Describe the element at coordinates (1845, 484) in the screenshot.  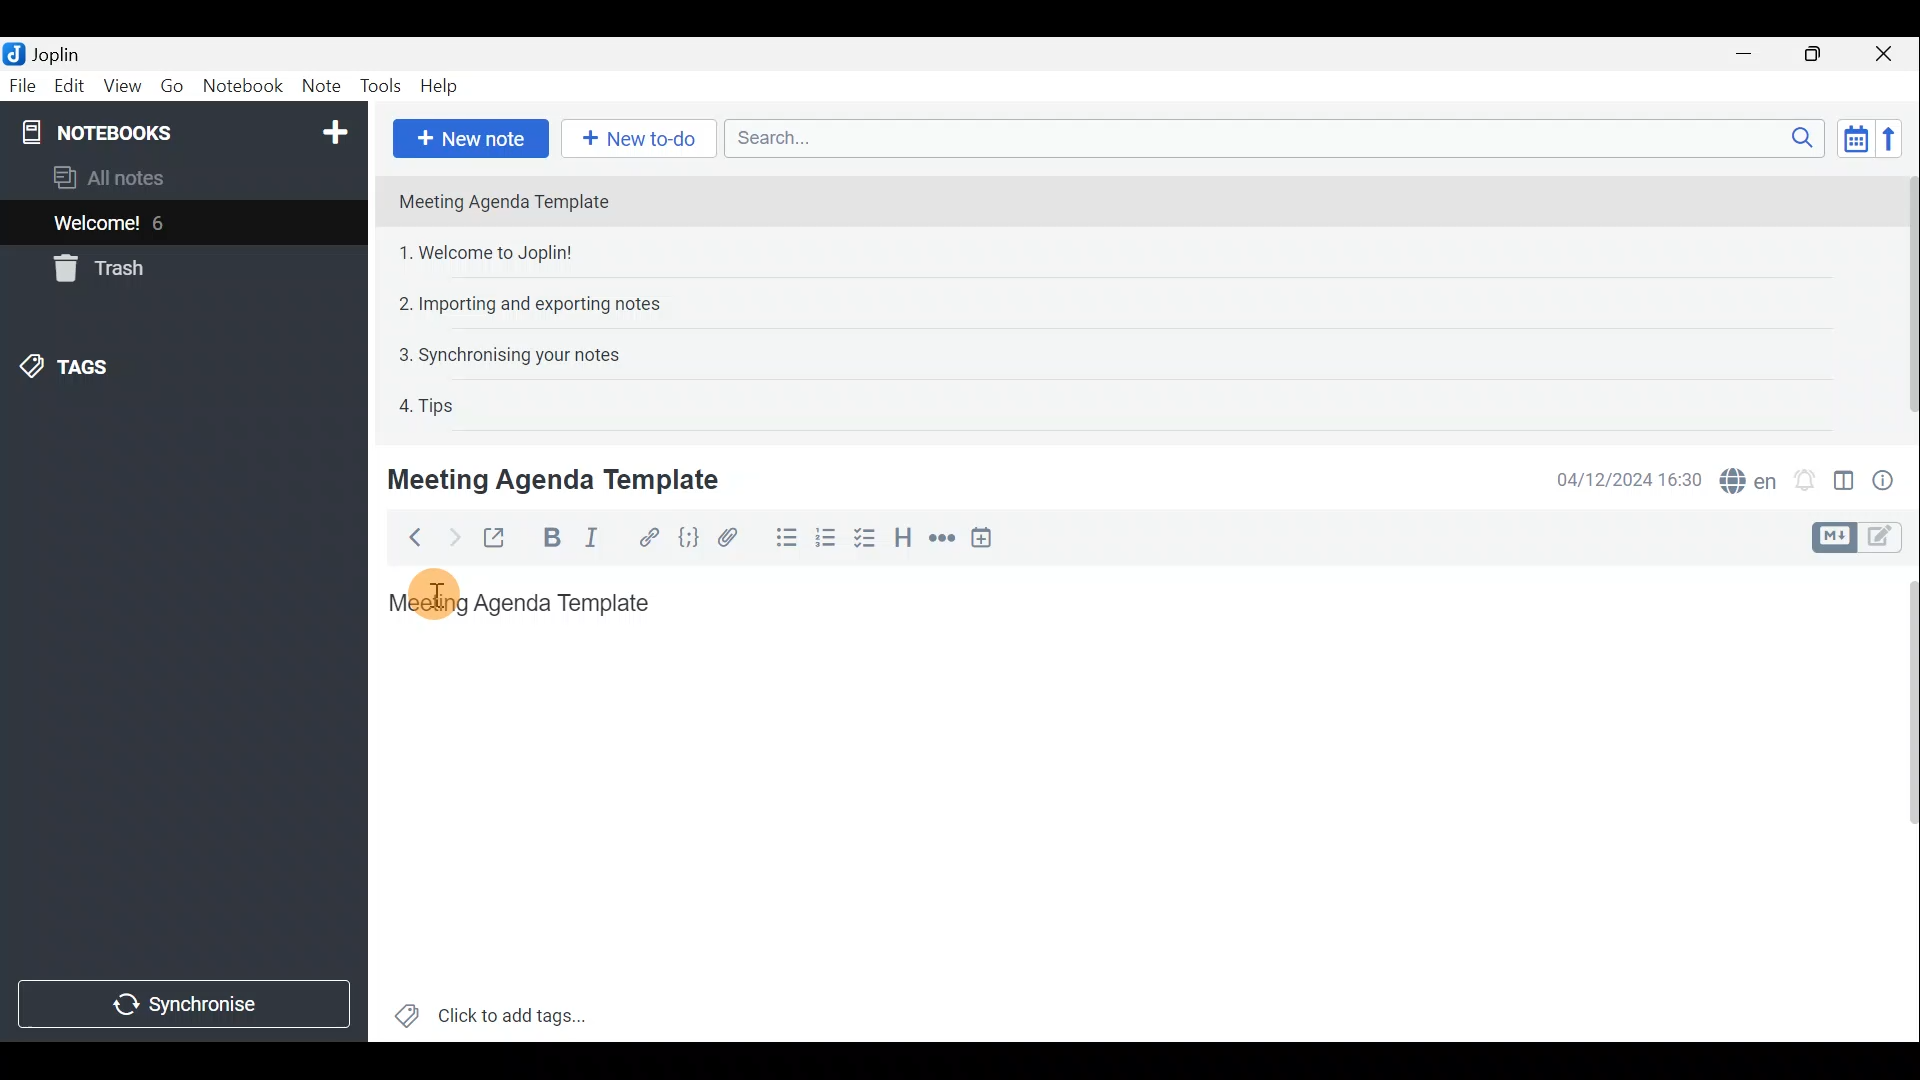
I see `Toggle editor layout` at that location.